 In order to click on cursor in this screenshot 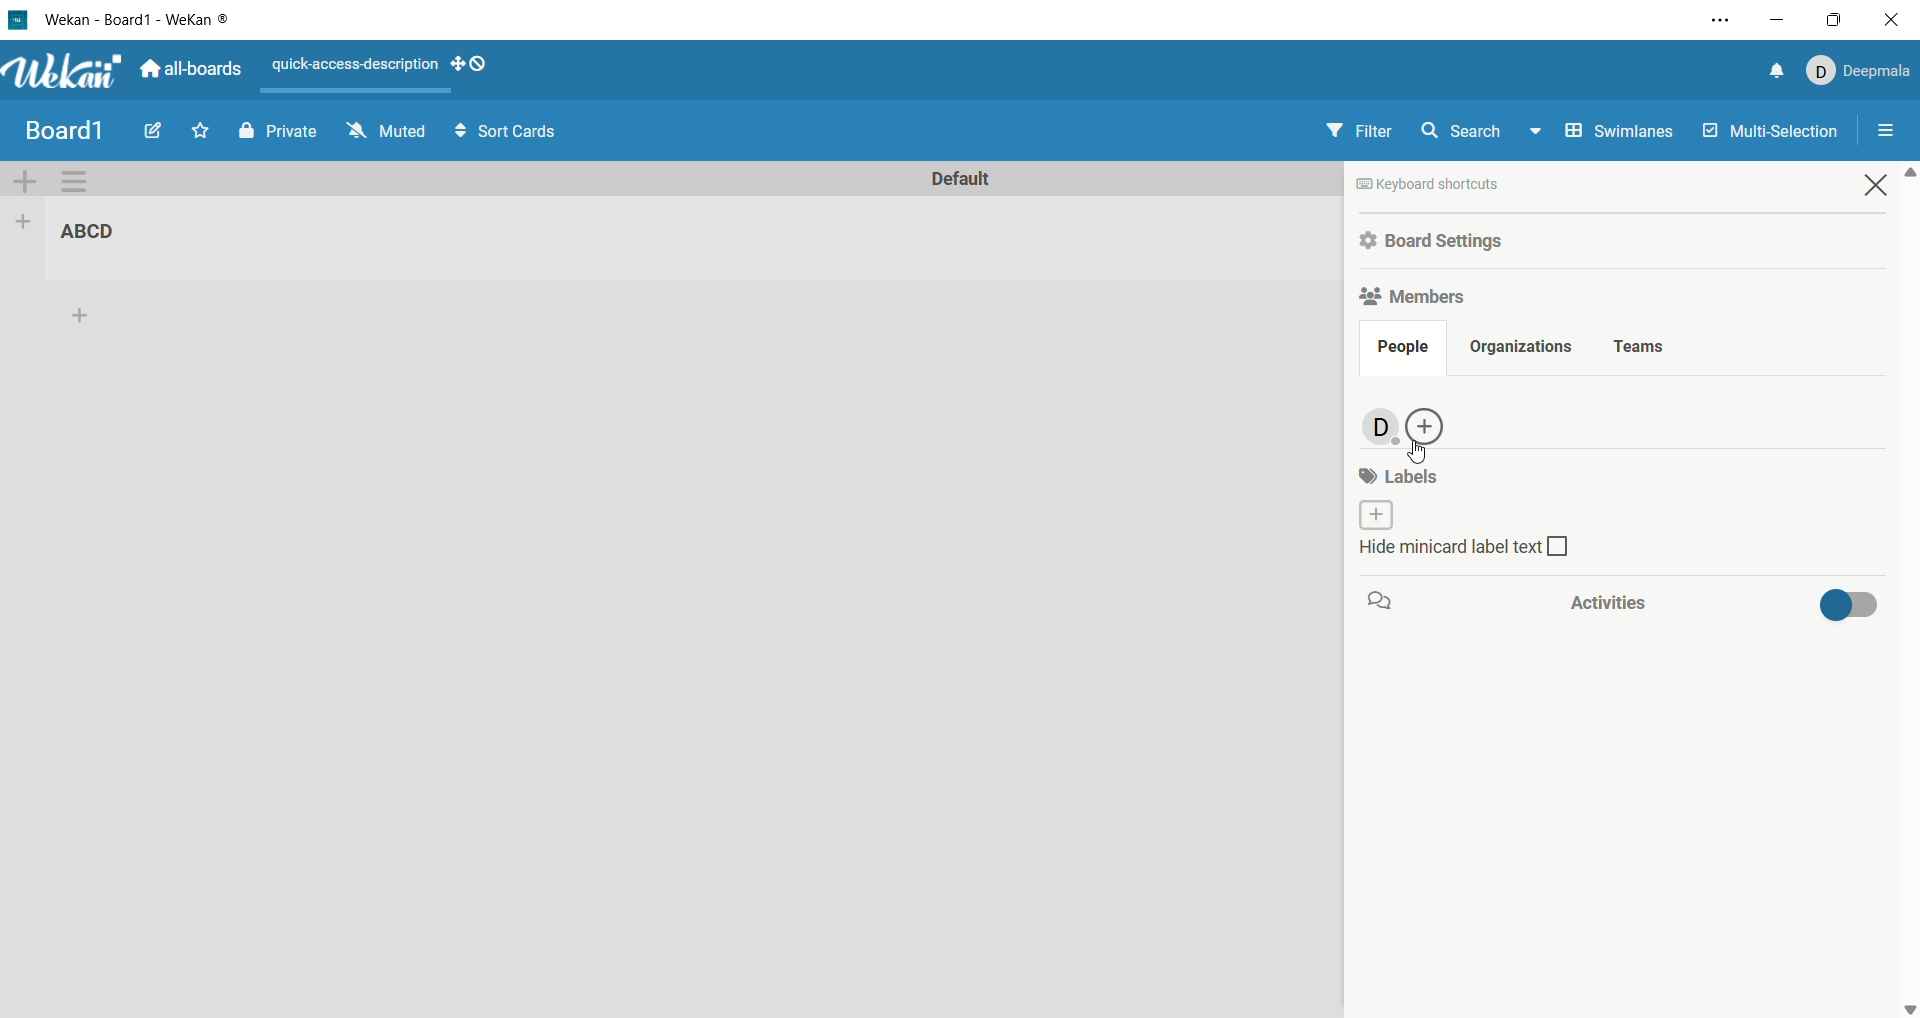, I will do `click(1423, 453)`.